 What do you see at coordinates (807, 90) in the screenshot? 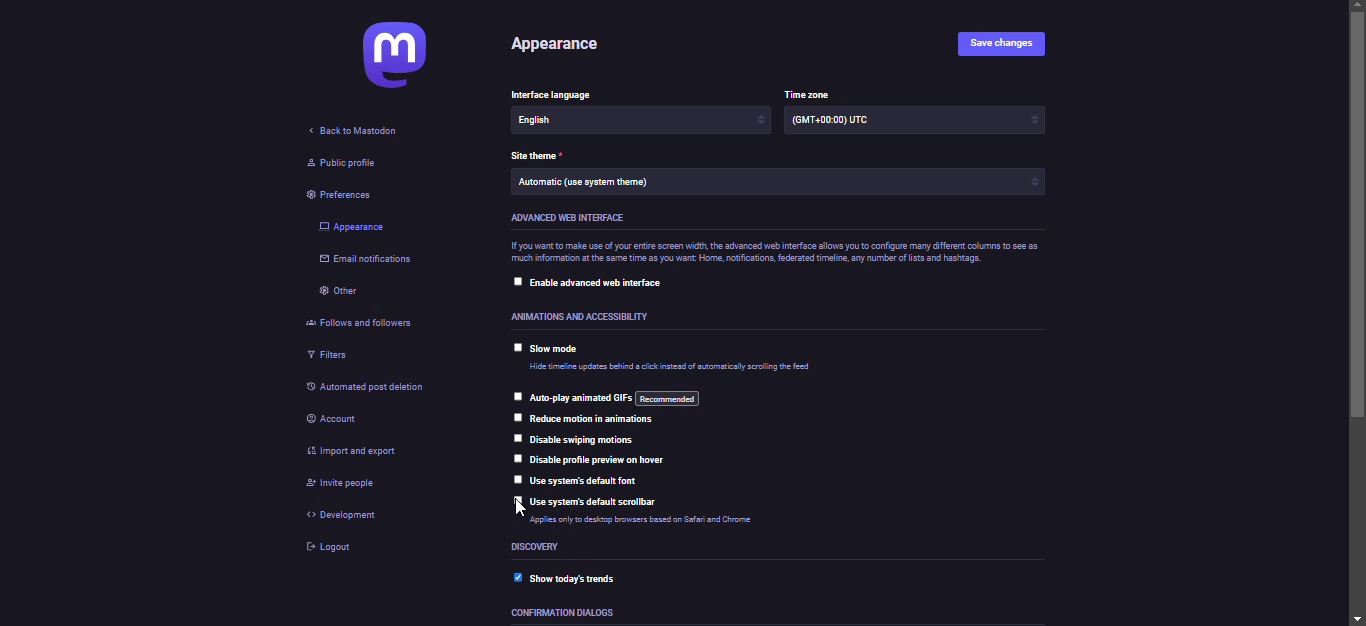
I see `time zone` at bounding box center [807, 90].